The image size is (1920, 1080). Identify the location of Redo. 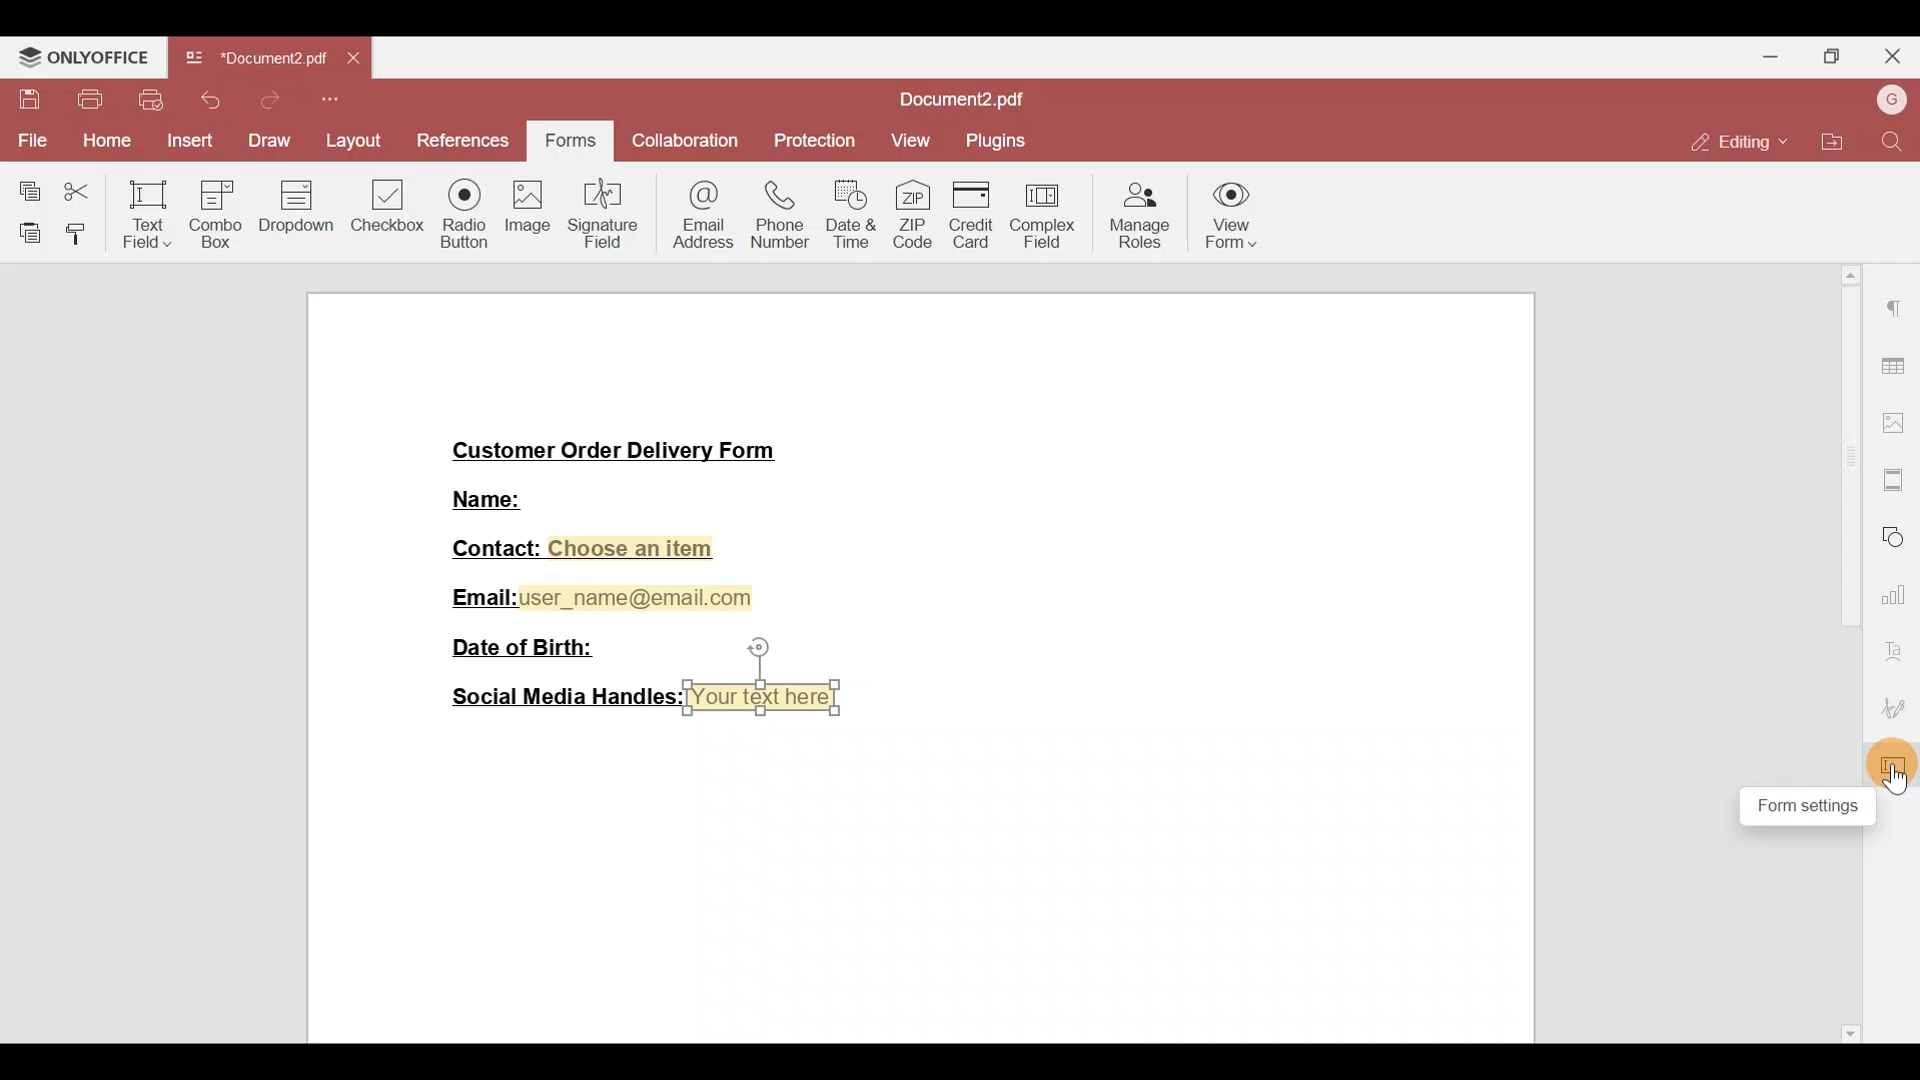
(267, 100).